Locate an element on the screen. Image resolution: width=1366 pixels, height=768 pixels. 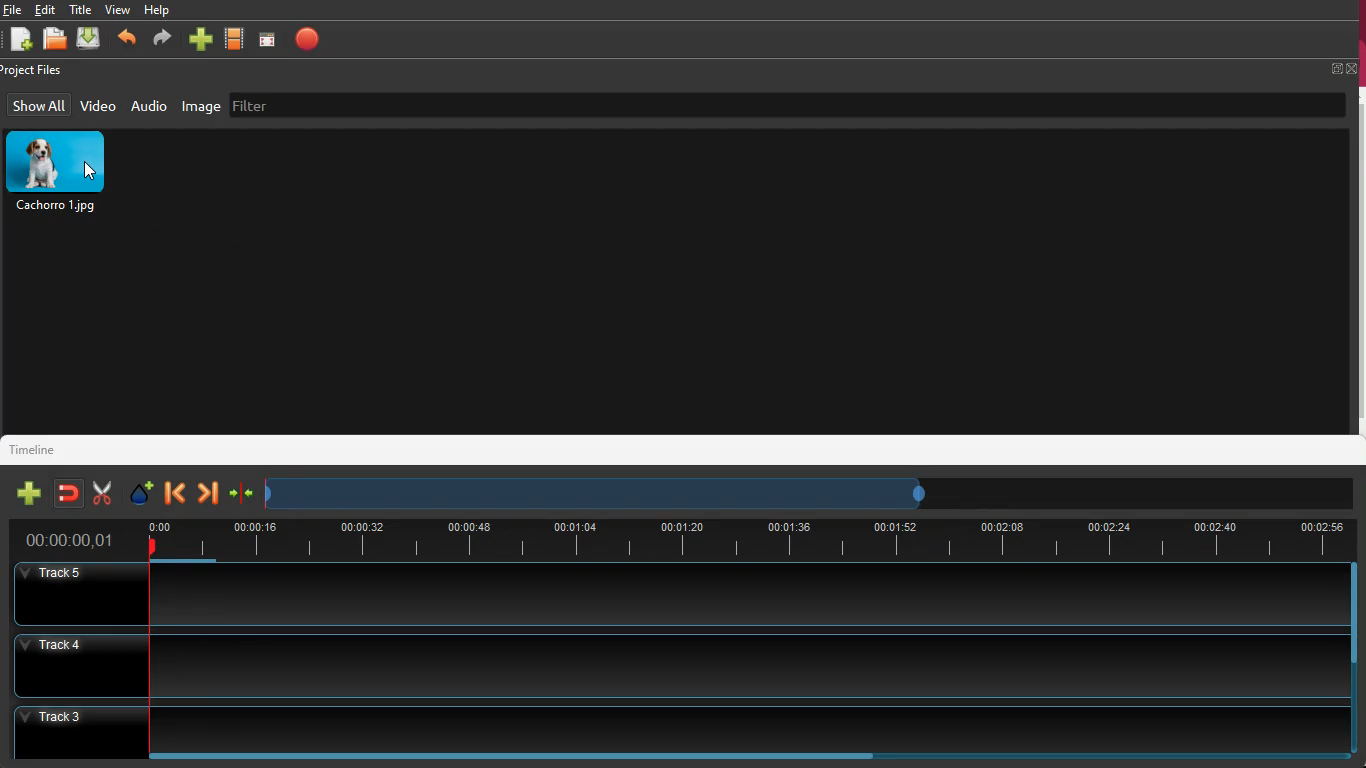
add is located at coordinates (25, 494).